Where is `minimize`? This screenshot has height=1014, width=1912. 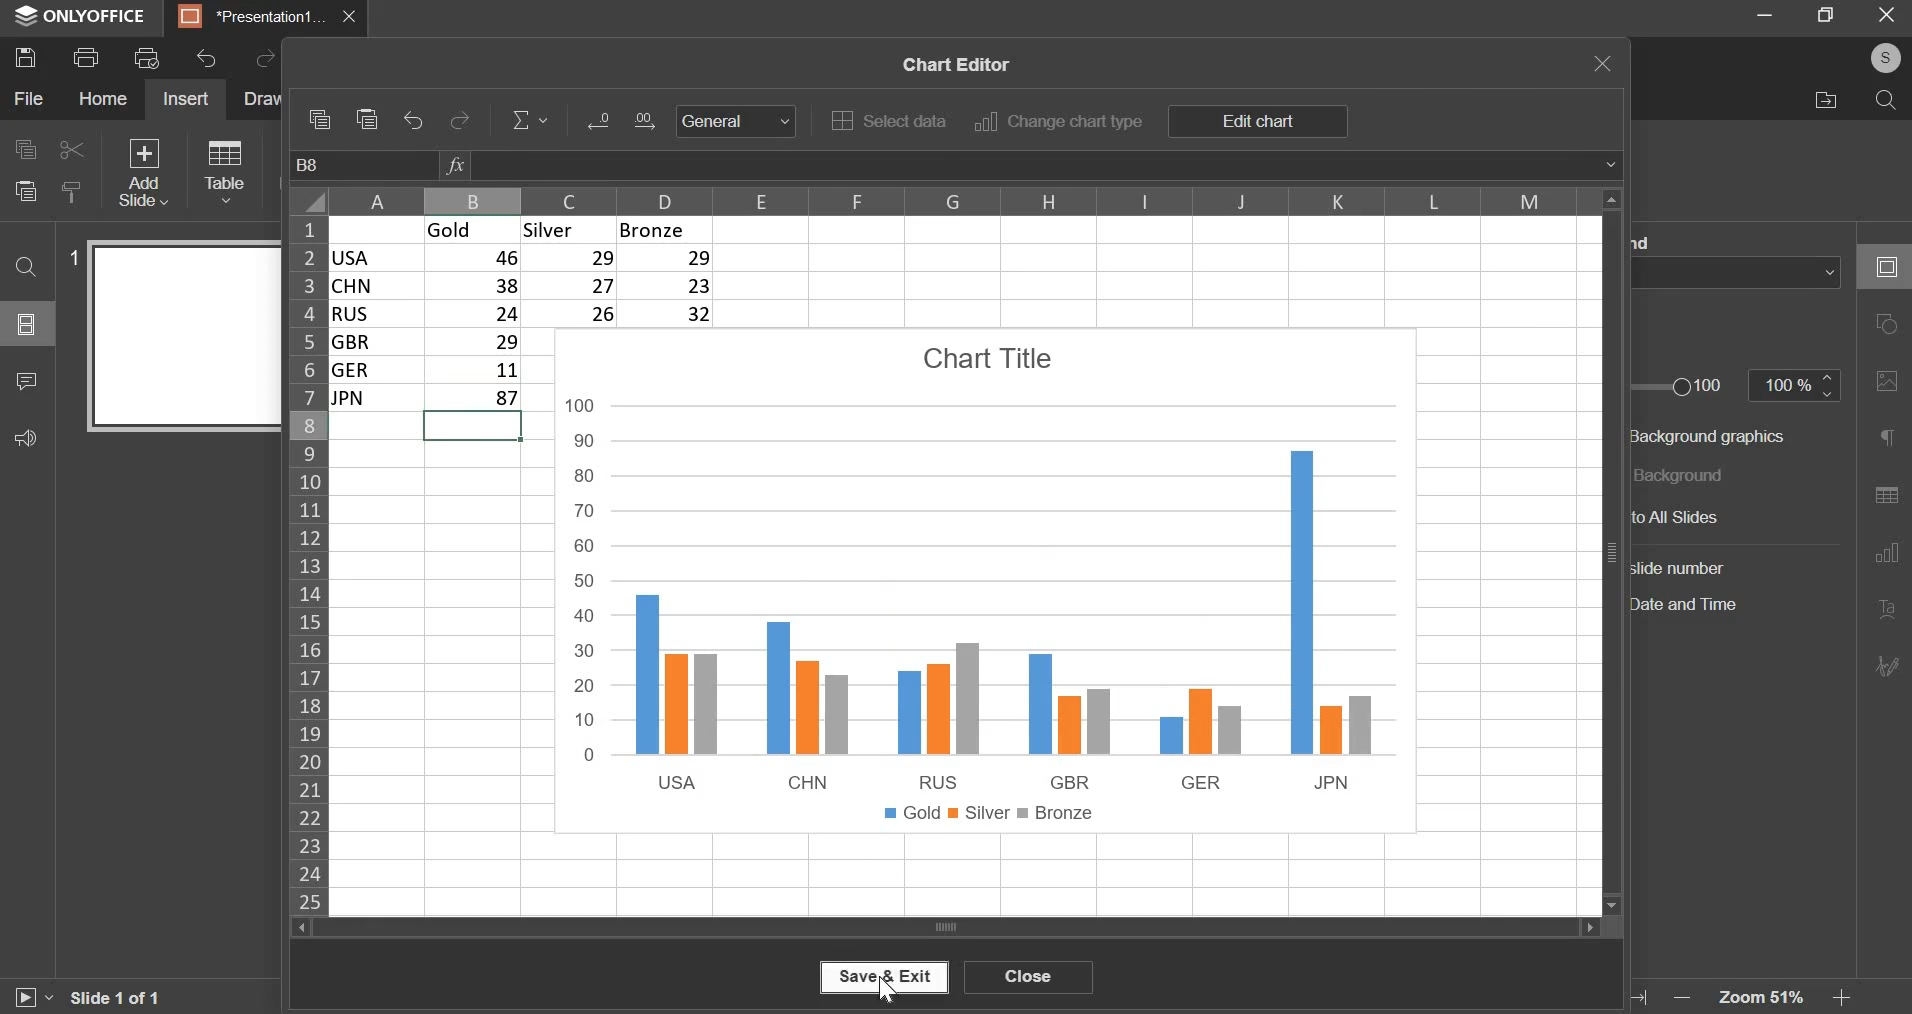
minimize is located at coordinates (1765, 12).